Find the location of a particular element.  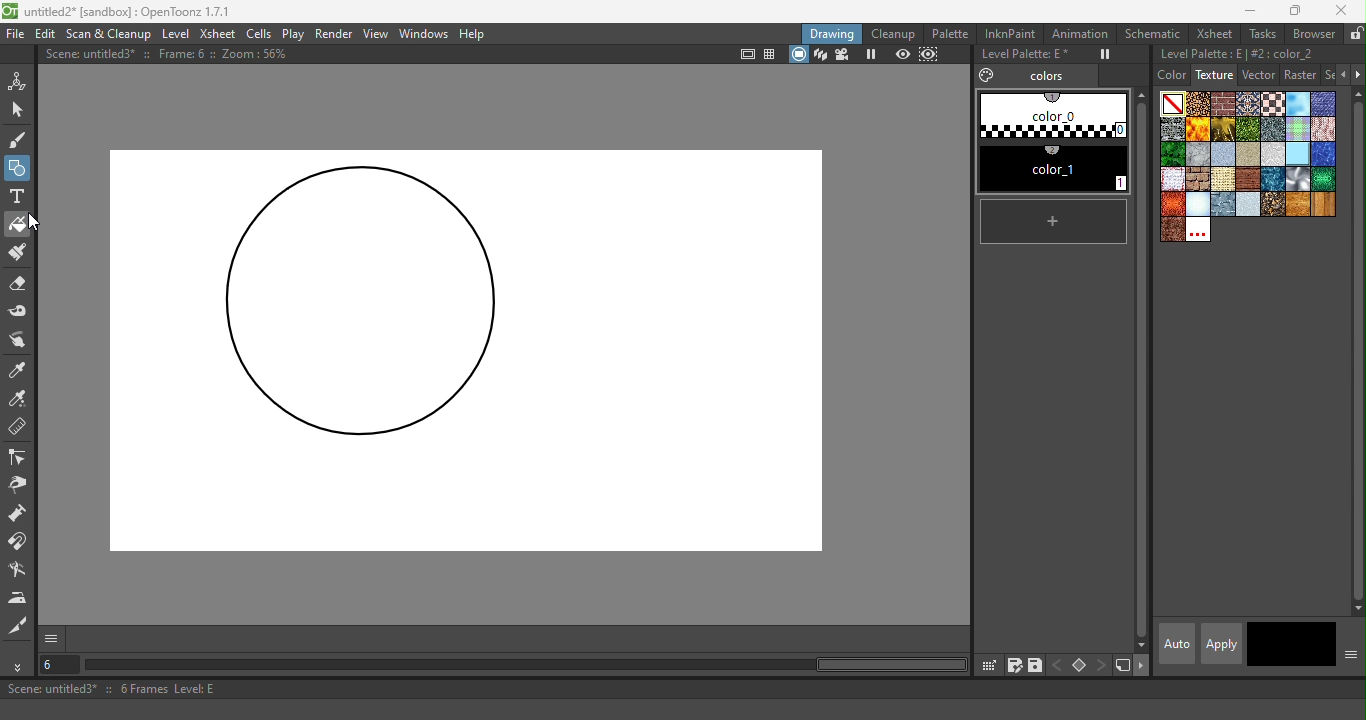

Raster is located at coordinates (1301, 75).